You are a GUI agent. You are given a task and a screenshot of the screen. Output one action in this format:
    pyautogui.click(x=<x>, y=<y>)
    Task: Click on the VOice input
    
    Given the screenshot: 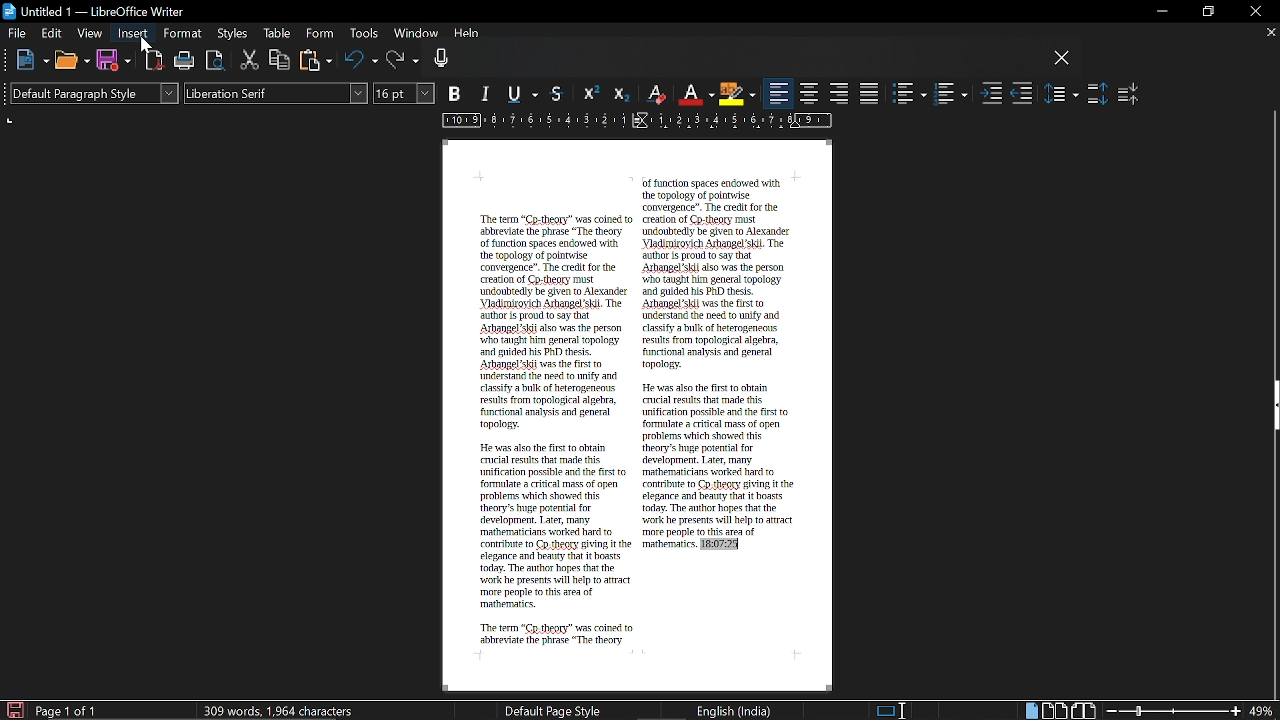 What is the action you would take?
    pyautogui.click(x=739, y=61)
    